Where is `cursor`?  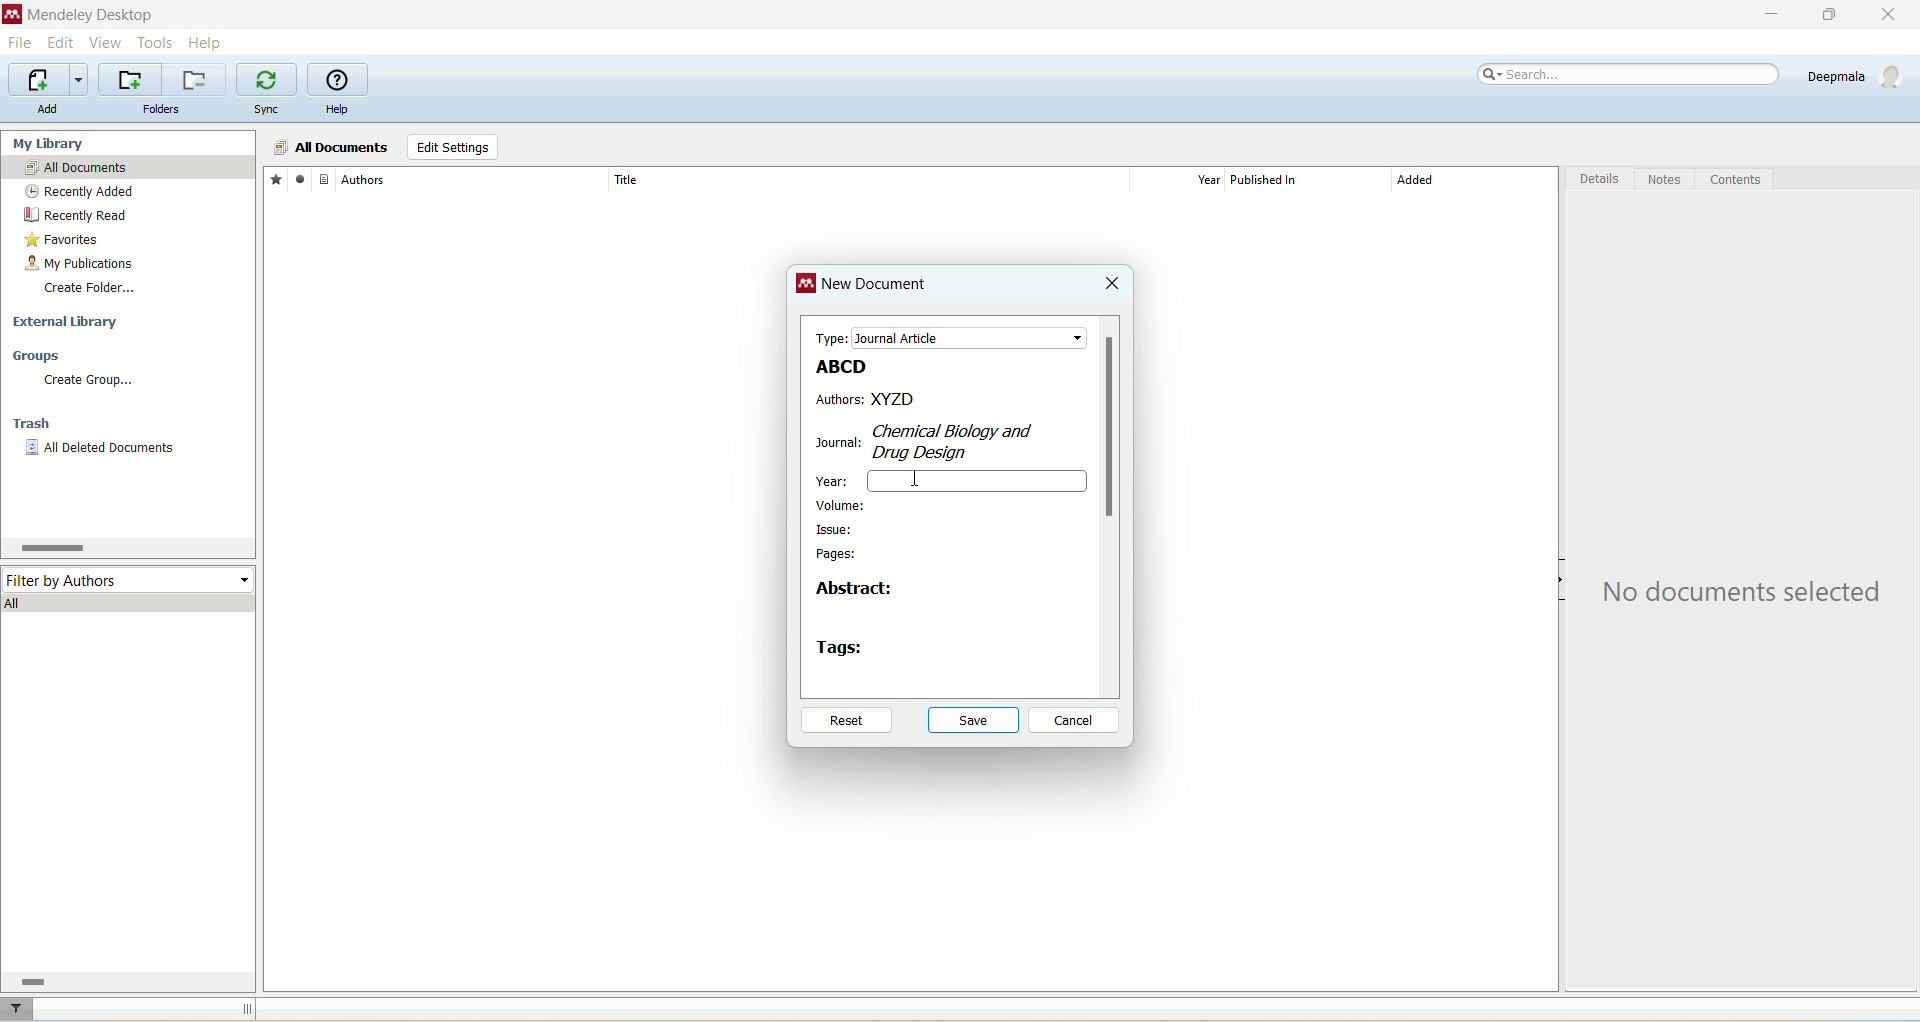
cursor is located at coordinates (909, 477).